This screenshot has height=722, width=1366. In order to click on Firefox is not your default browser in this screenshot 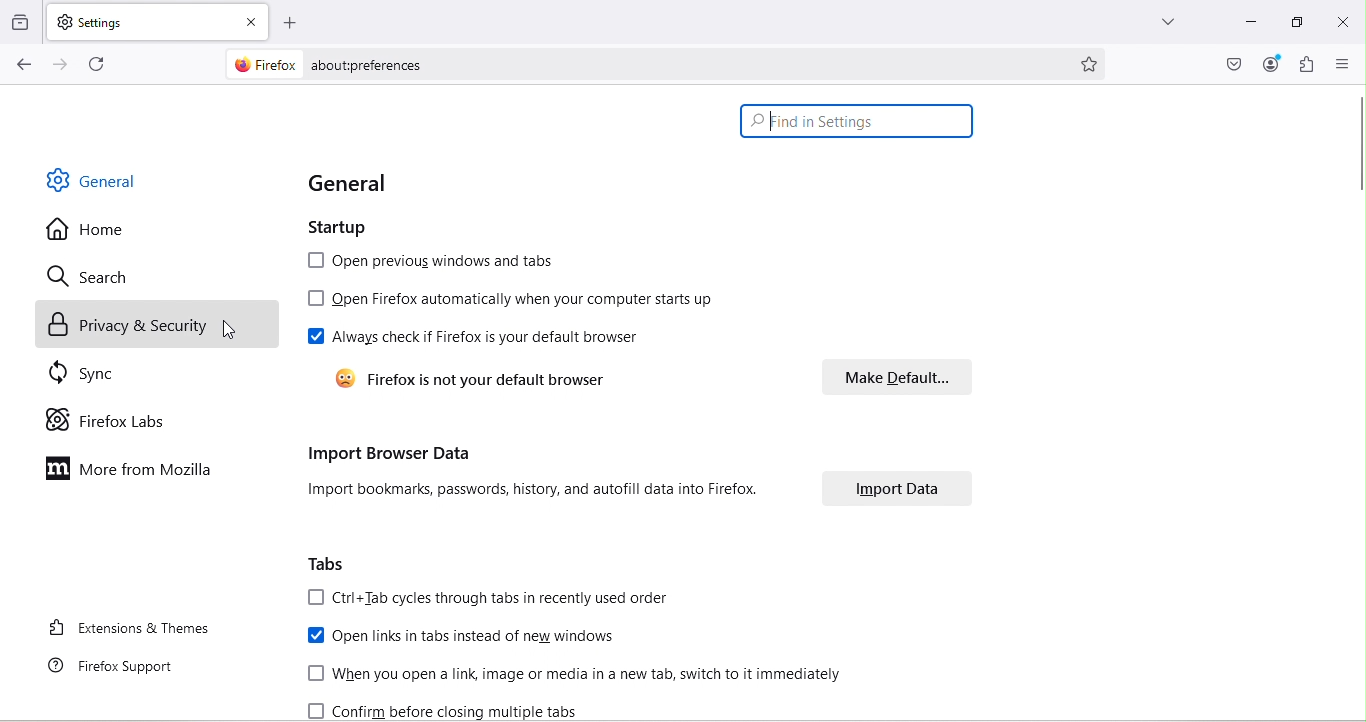, I will do `click(475, 379)`.